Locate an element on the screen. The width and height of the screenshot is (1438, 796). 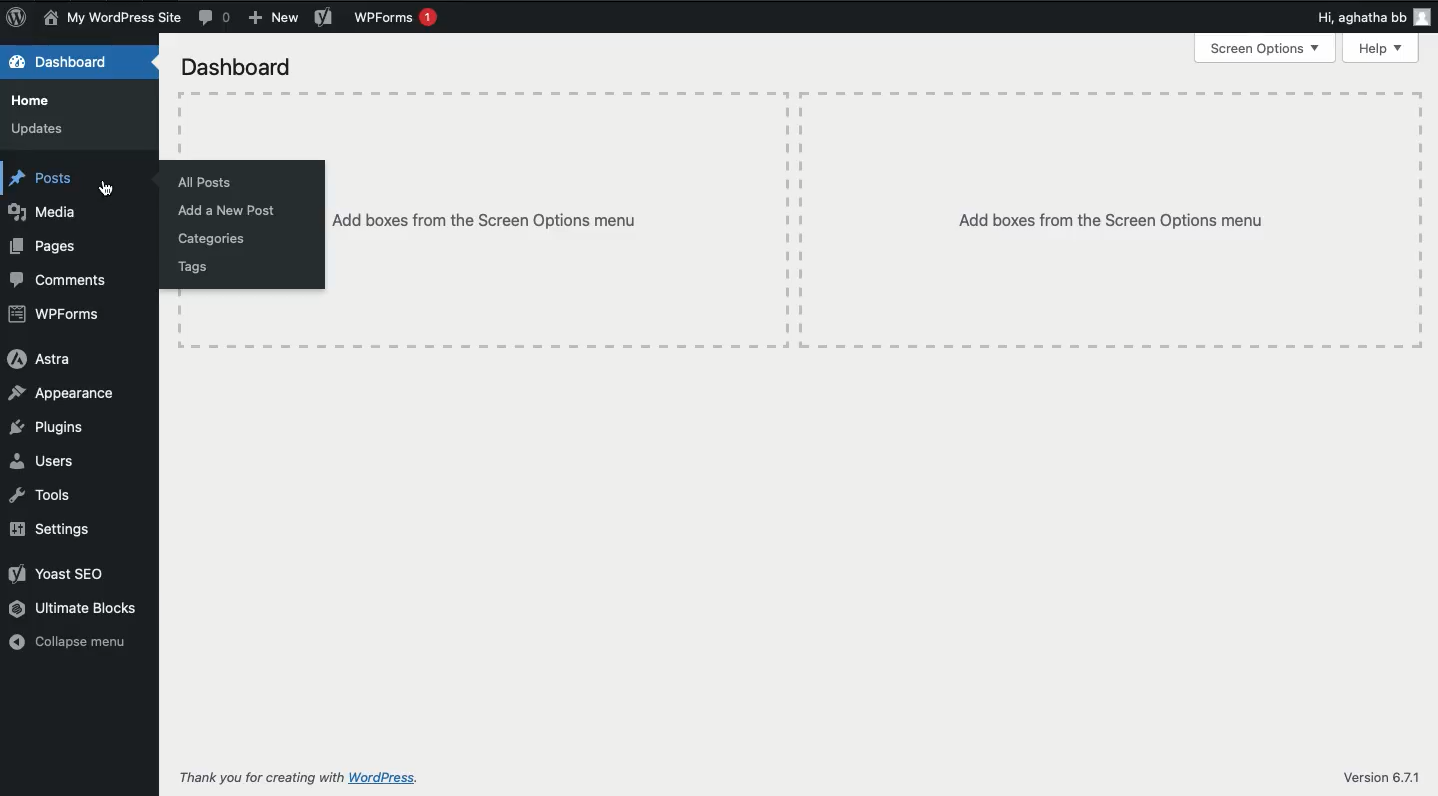
Categories is located at coordinates (215, 238).